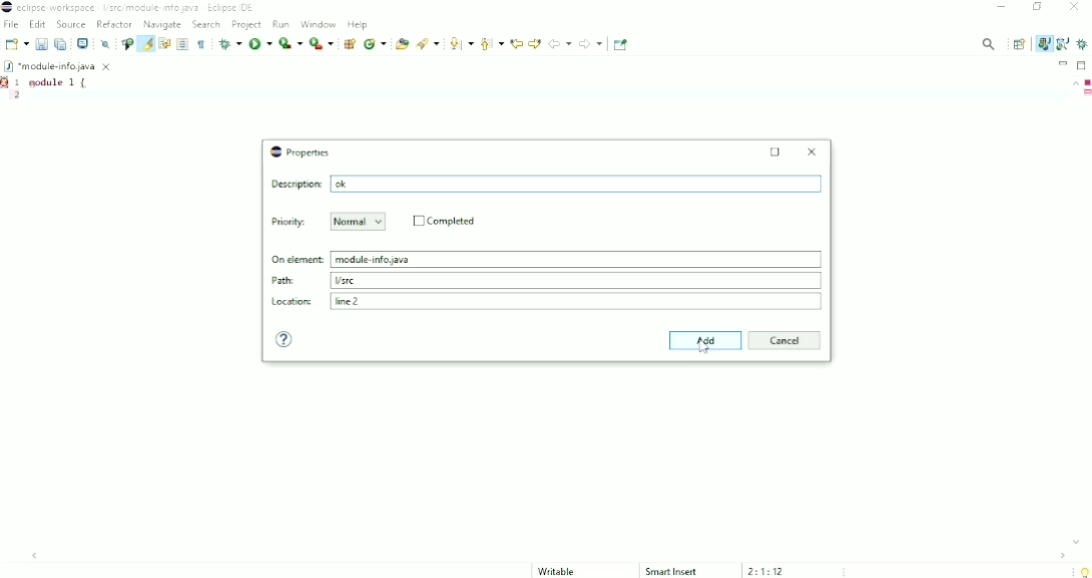 Image resolution: width=1092 pixels, height=578 pixels. What do you see at coordinates (1083, 44) in the screenshot?
I see `Debug` at bounding box center [1083, 44].